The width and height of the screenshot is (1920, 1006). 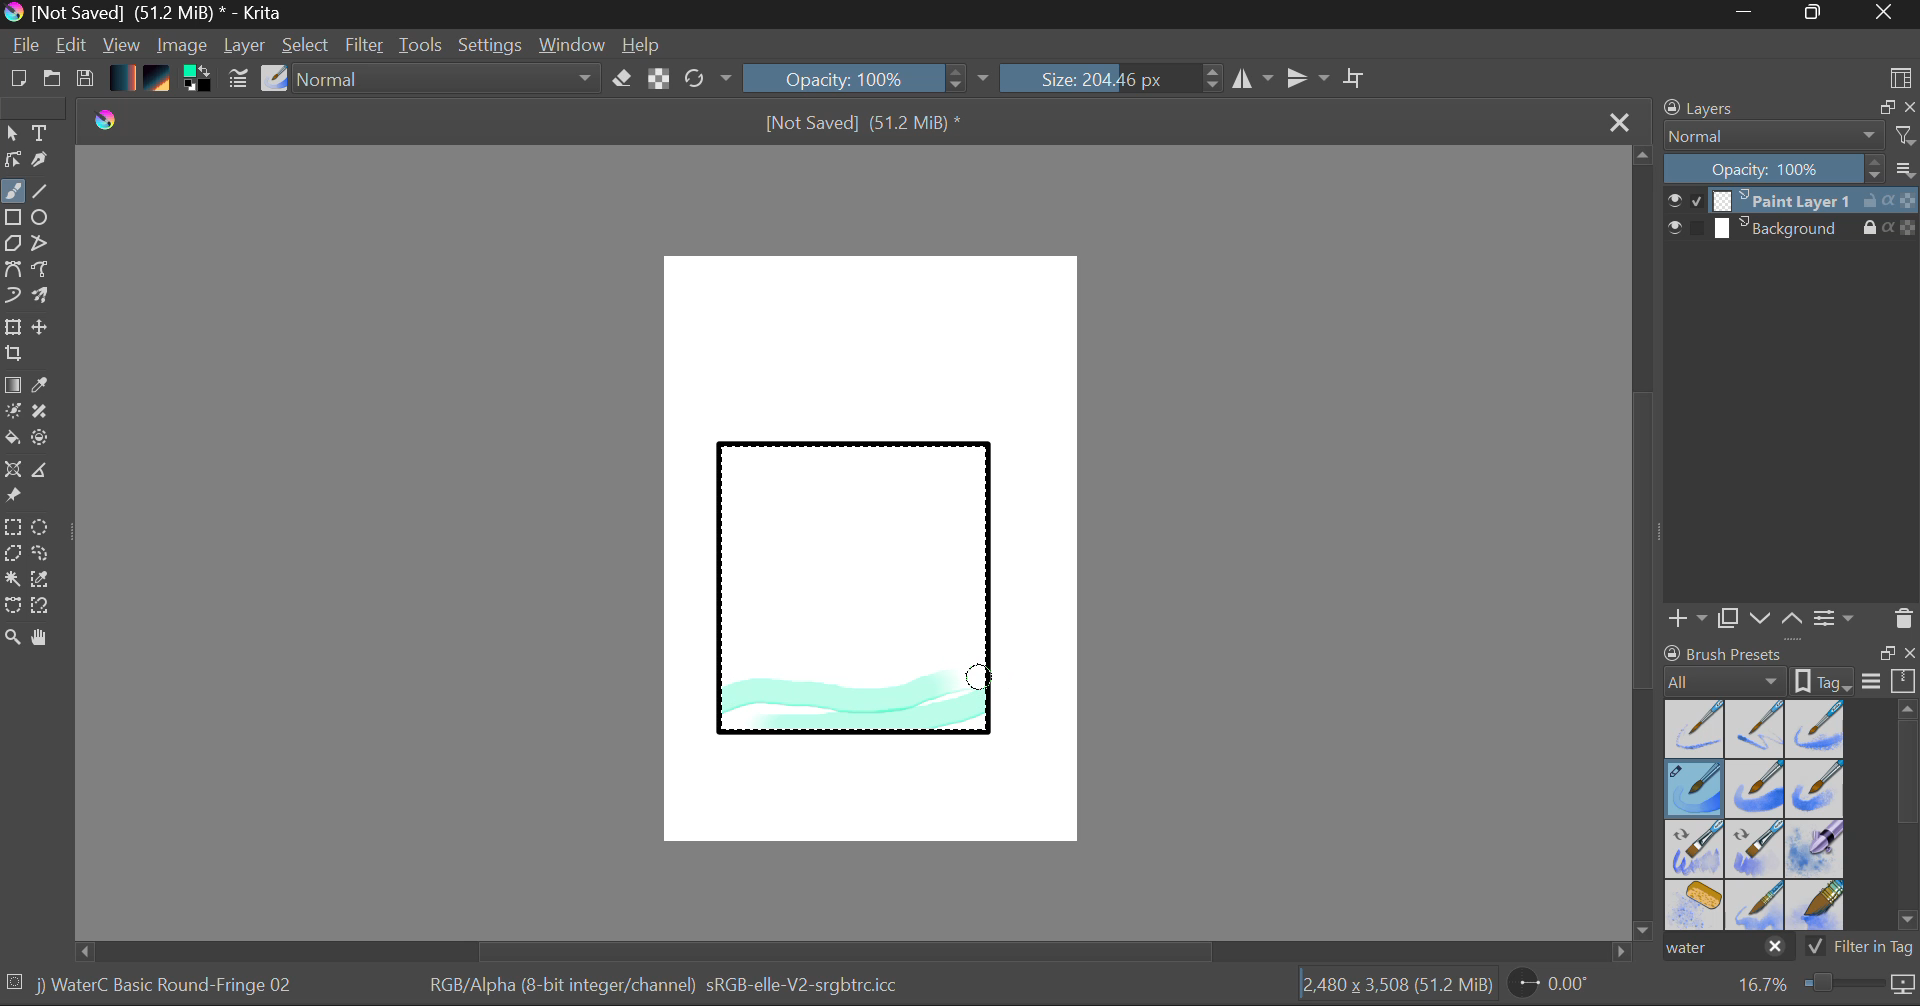 What do you see at coordinates (708, 78) in the screenshot?
I see `Refresh` at bounding box center [708, 78].